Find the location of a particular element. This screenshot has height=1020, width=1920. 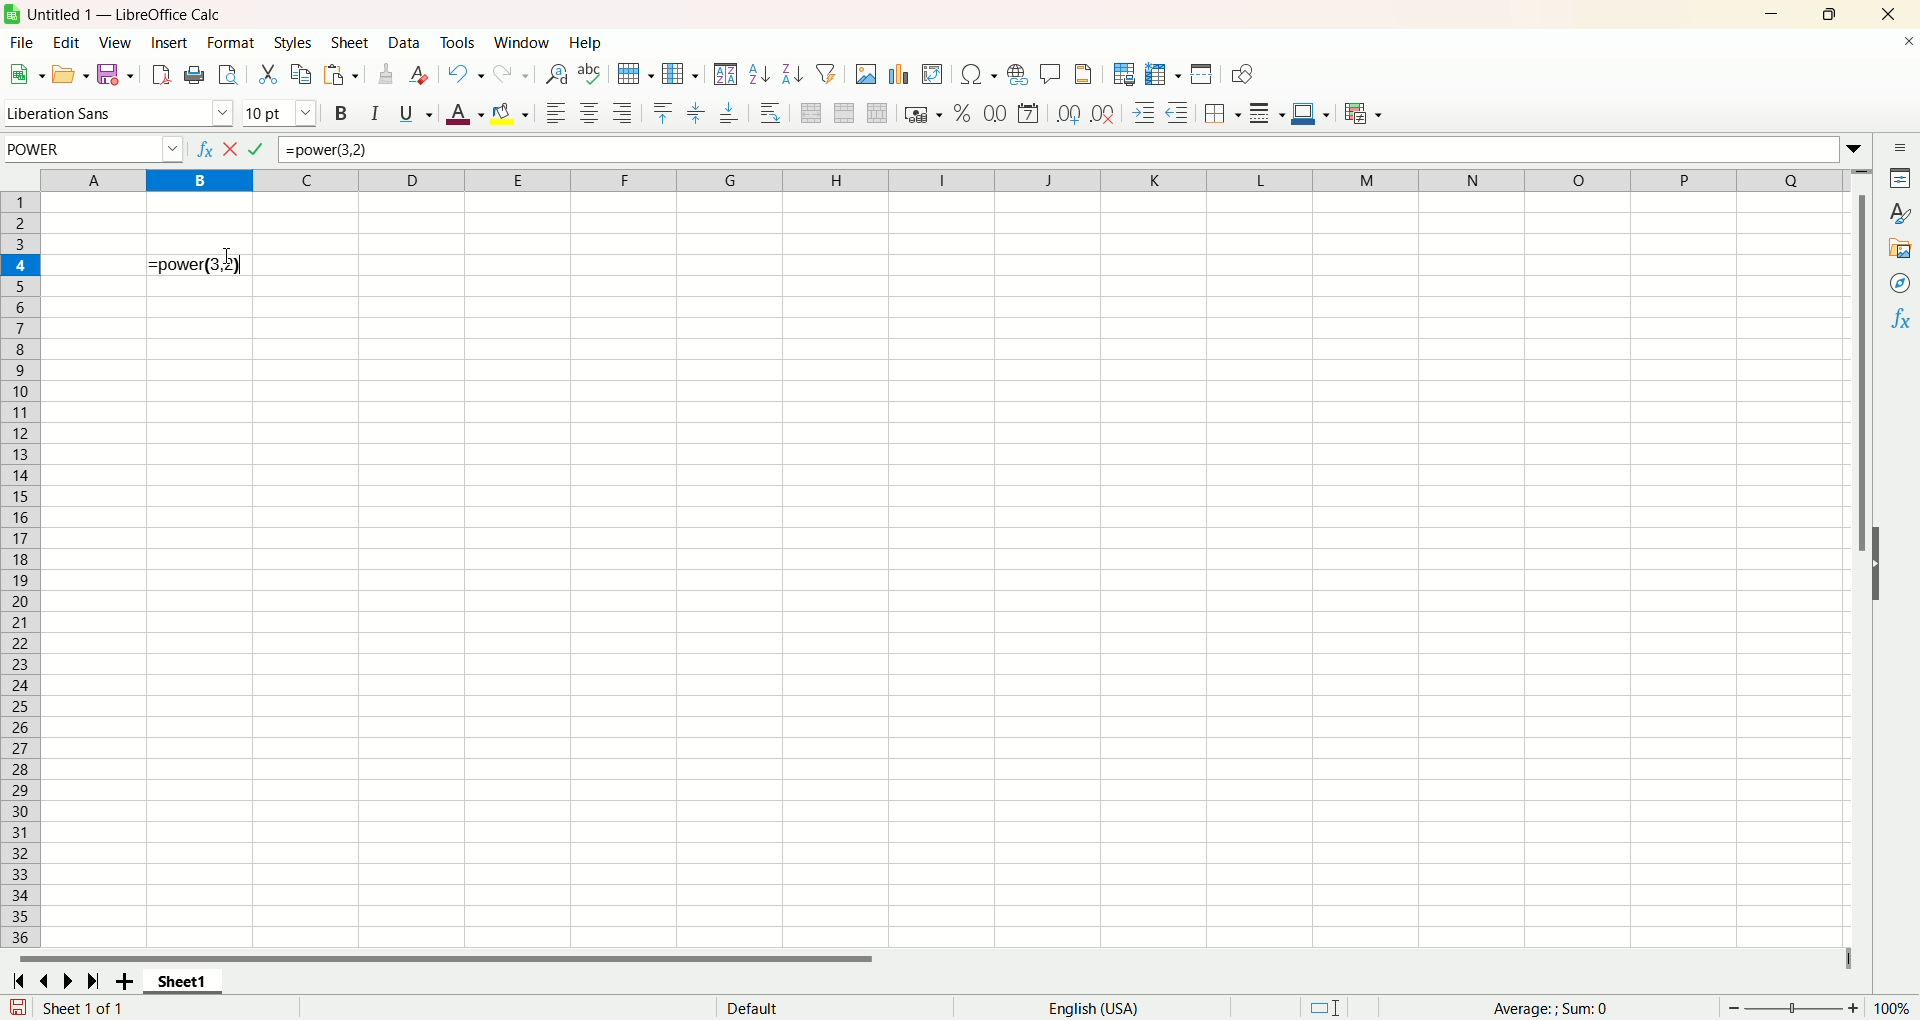

styles is located at coordinates (296, 42).